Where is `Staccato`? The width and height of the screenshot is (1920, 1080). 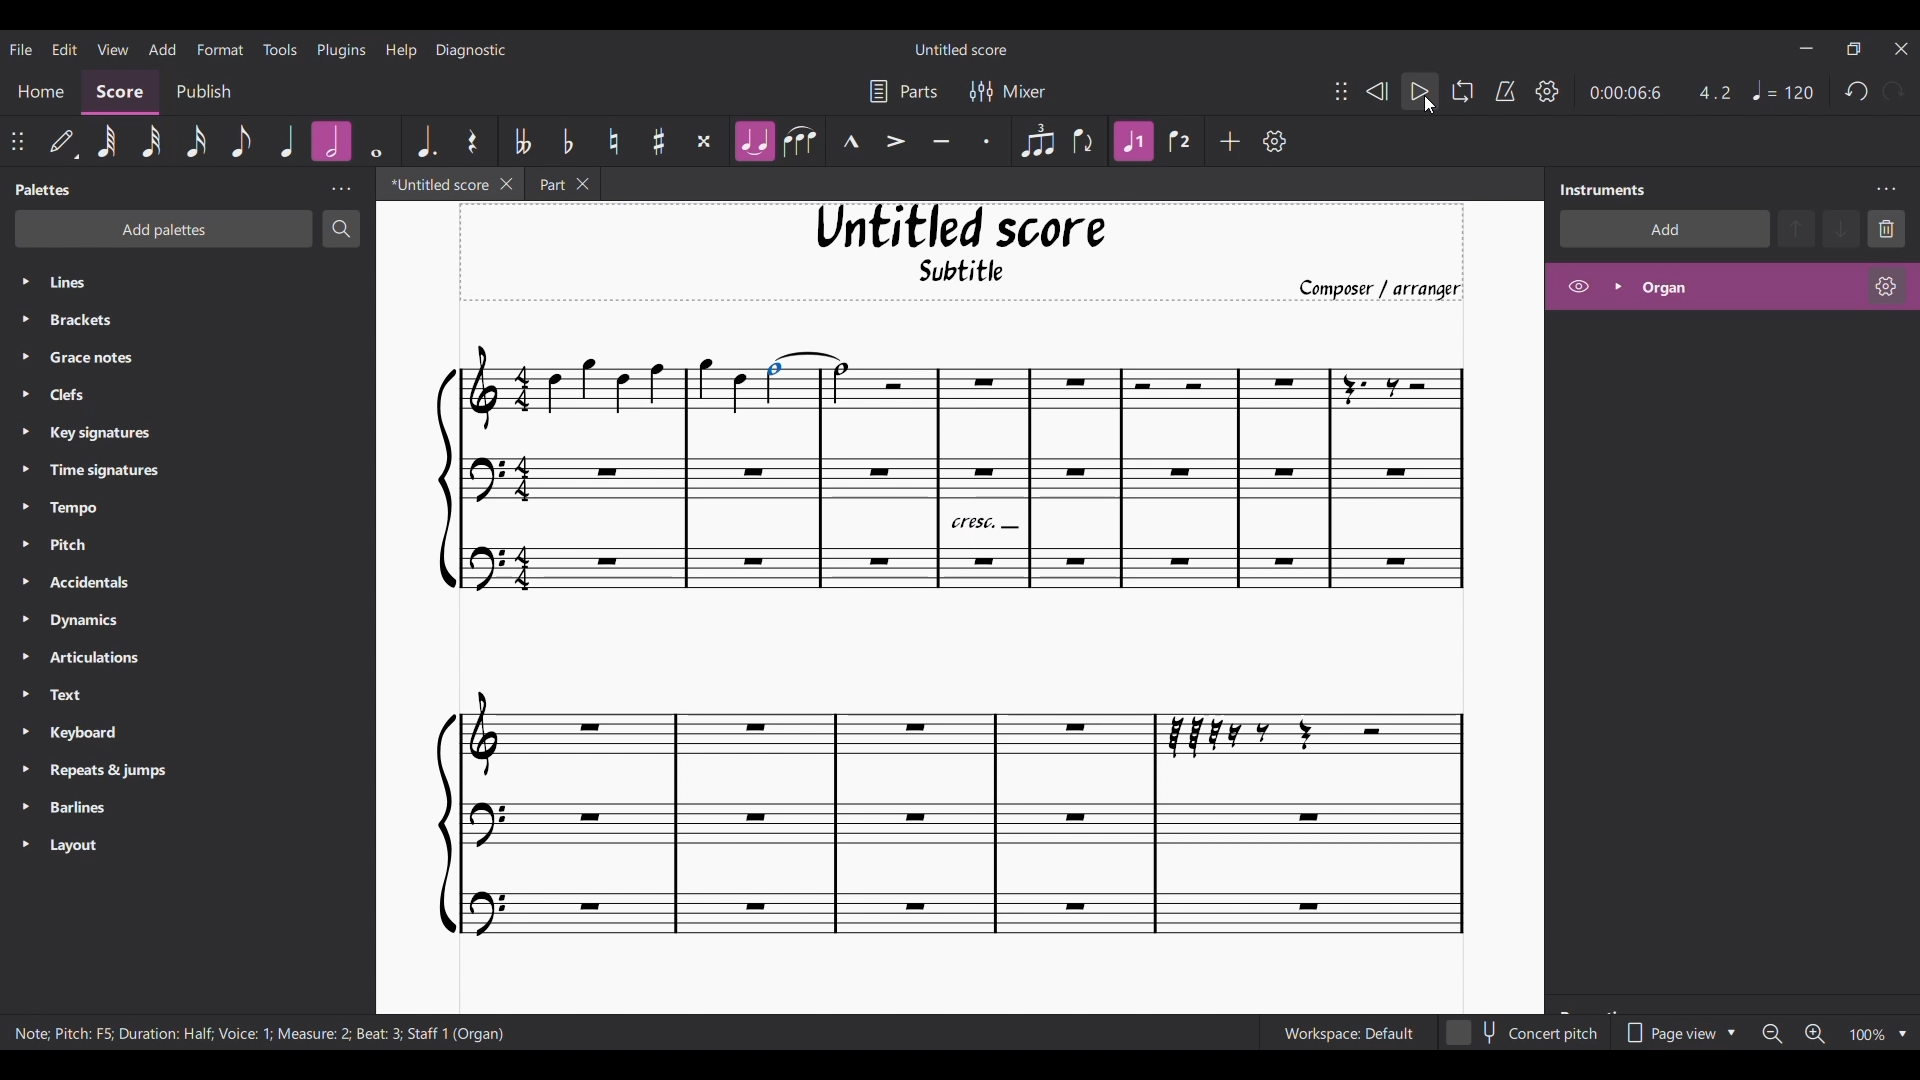
Staccato is located at coordinates (987, 141).